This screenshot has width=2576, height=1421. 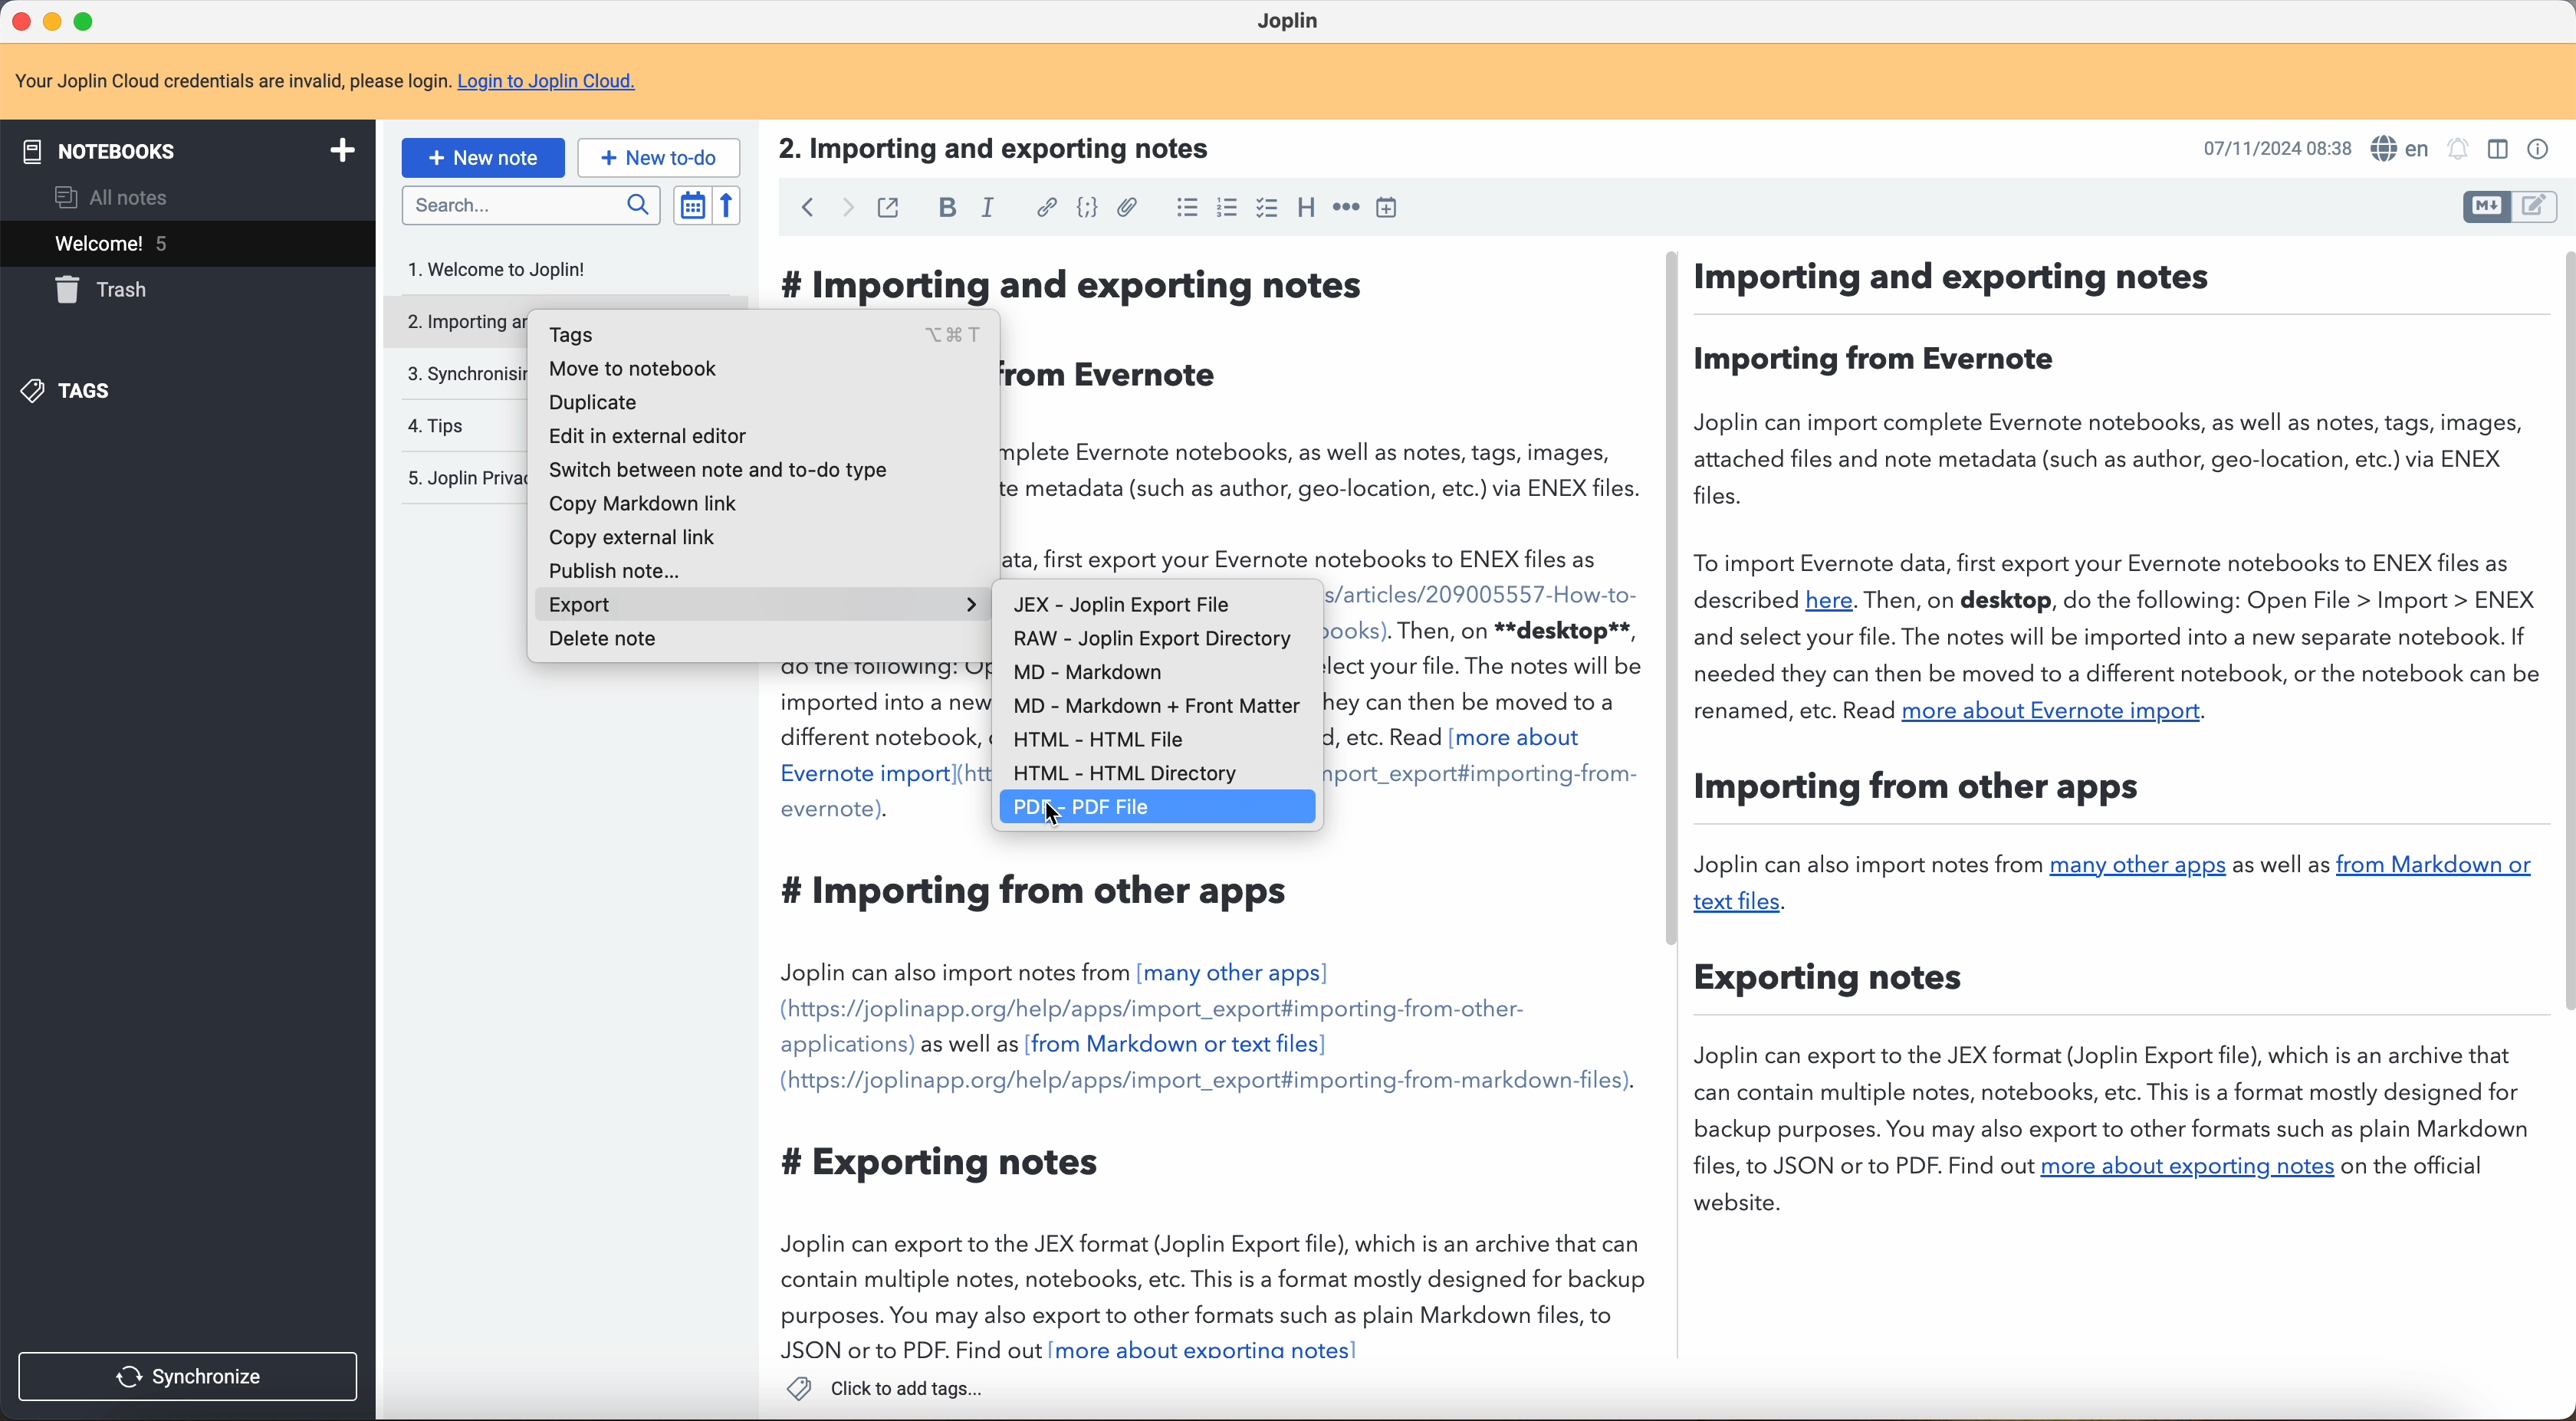 What do you see at coordinates (648, 437) in the screenshot?
I see `edit in external editor` at bounding box center [648, 437].